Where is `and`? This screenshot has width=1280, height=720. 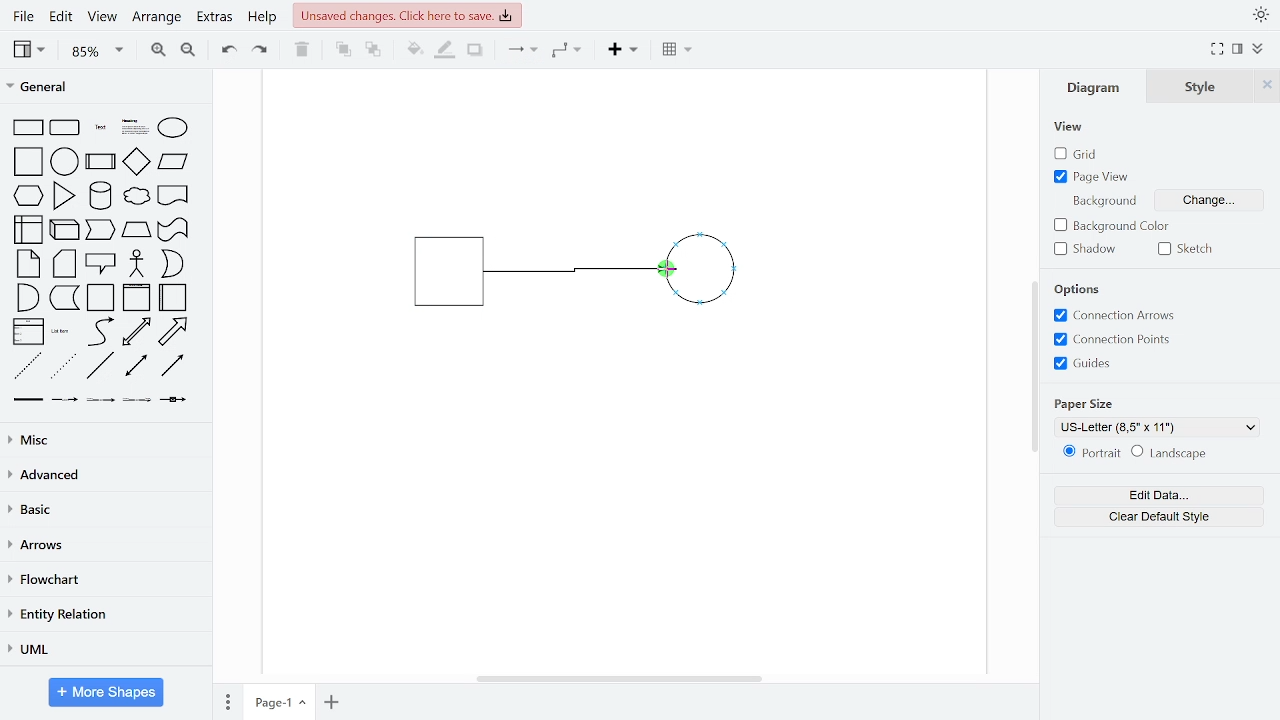
and is located at coordinates (28, 296).